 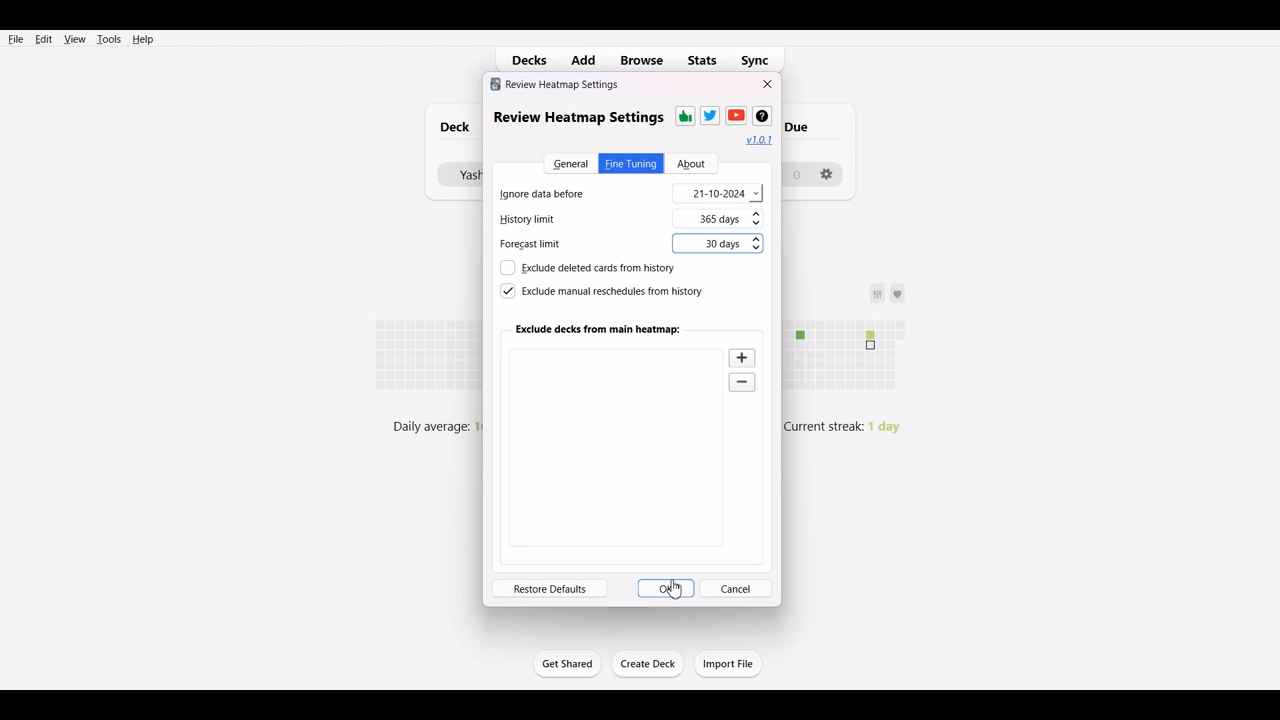 I want to click on due, so click(x=808, y=125).